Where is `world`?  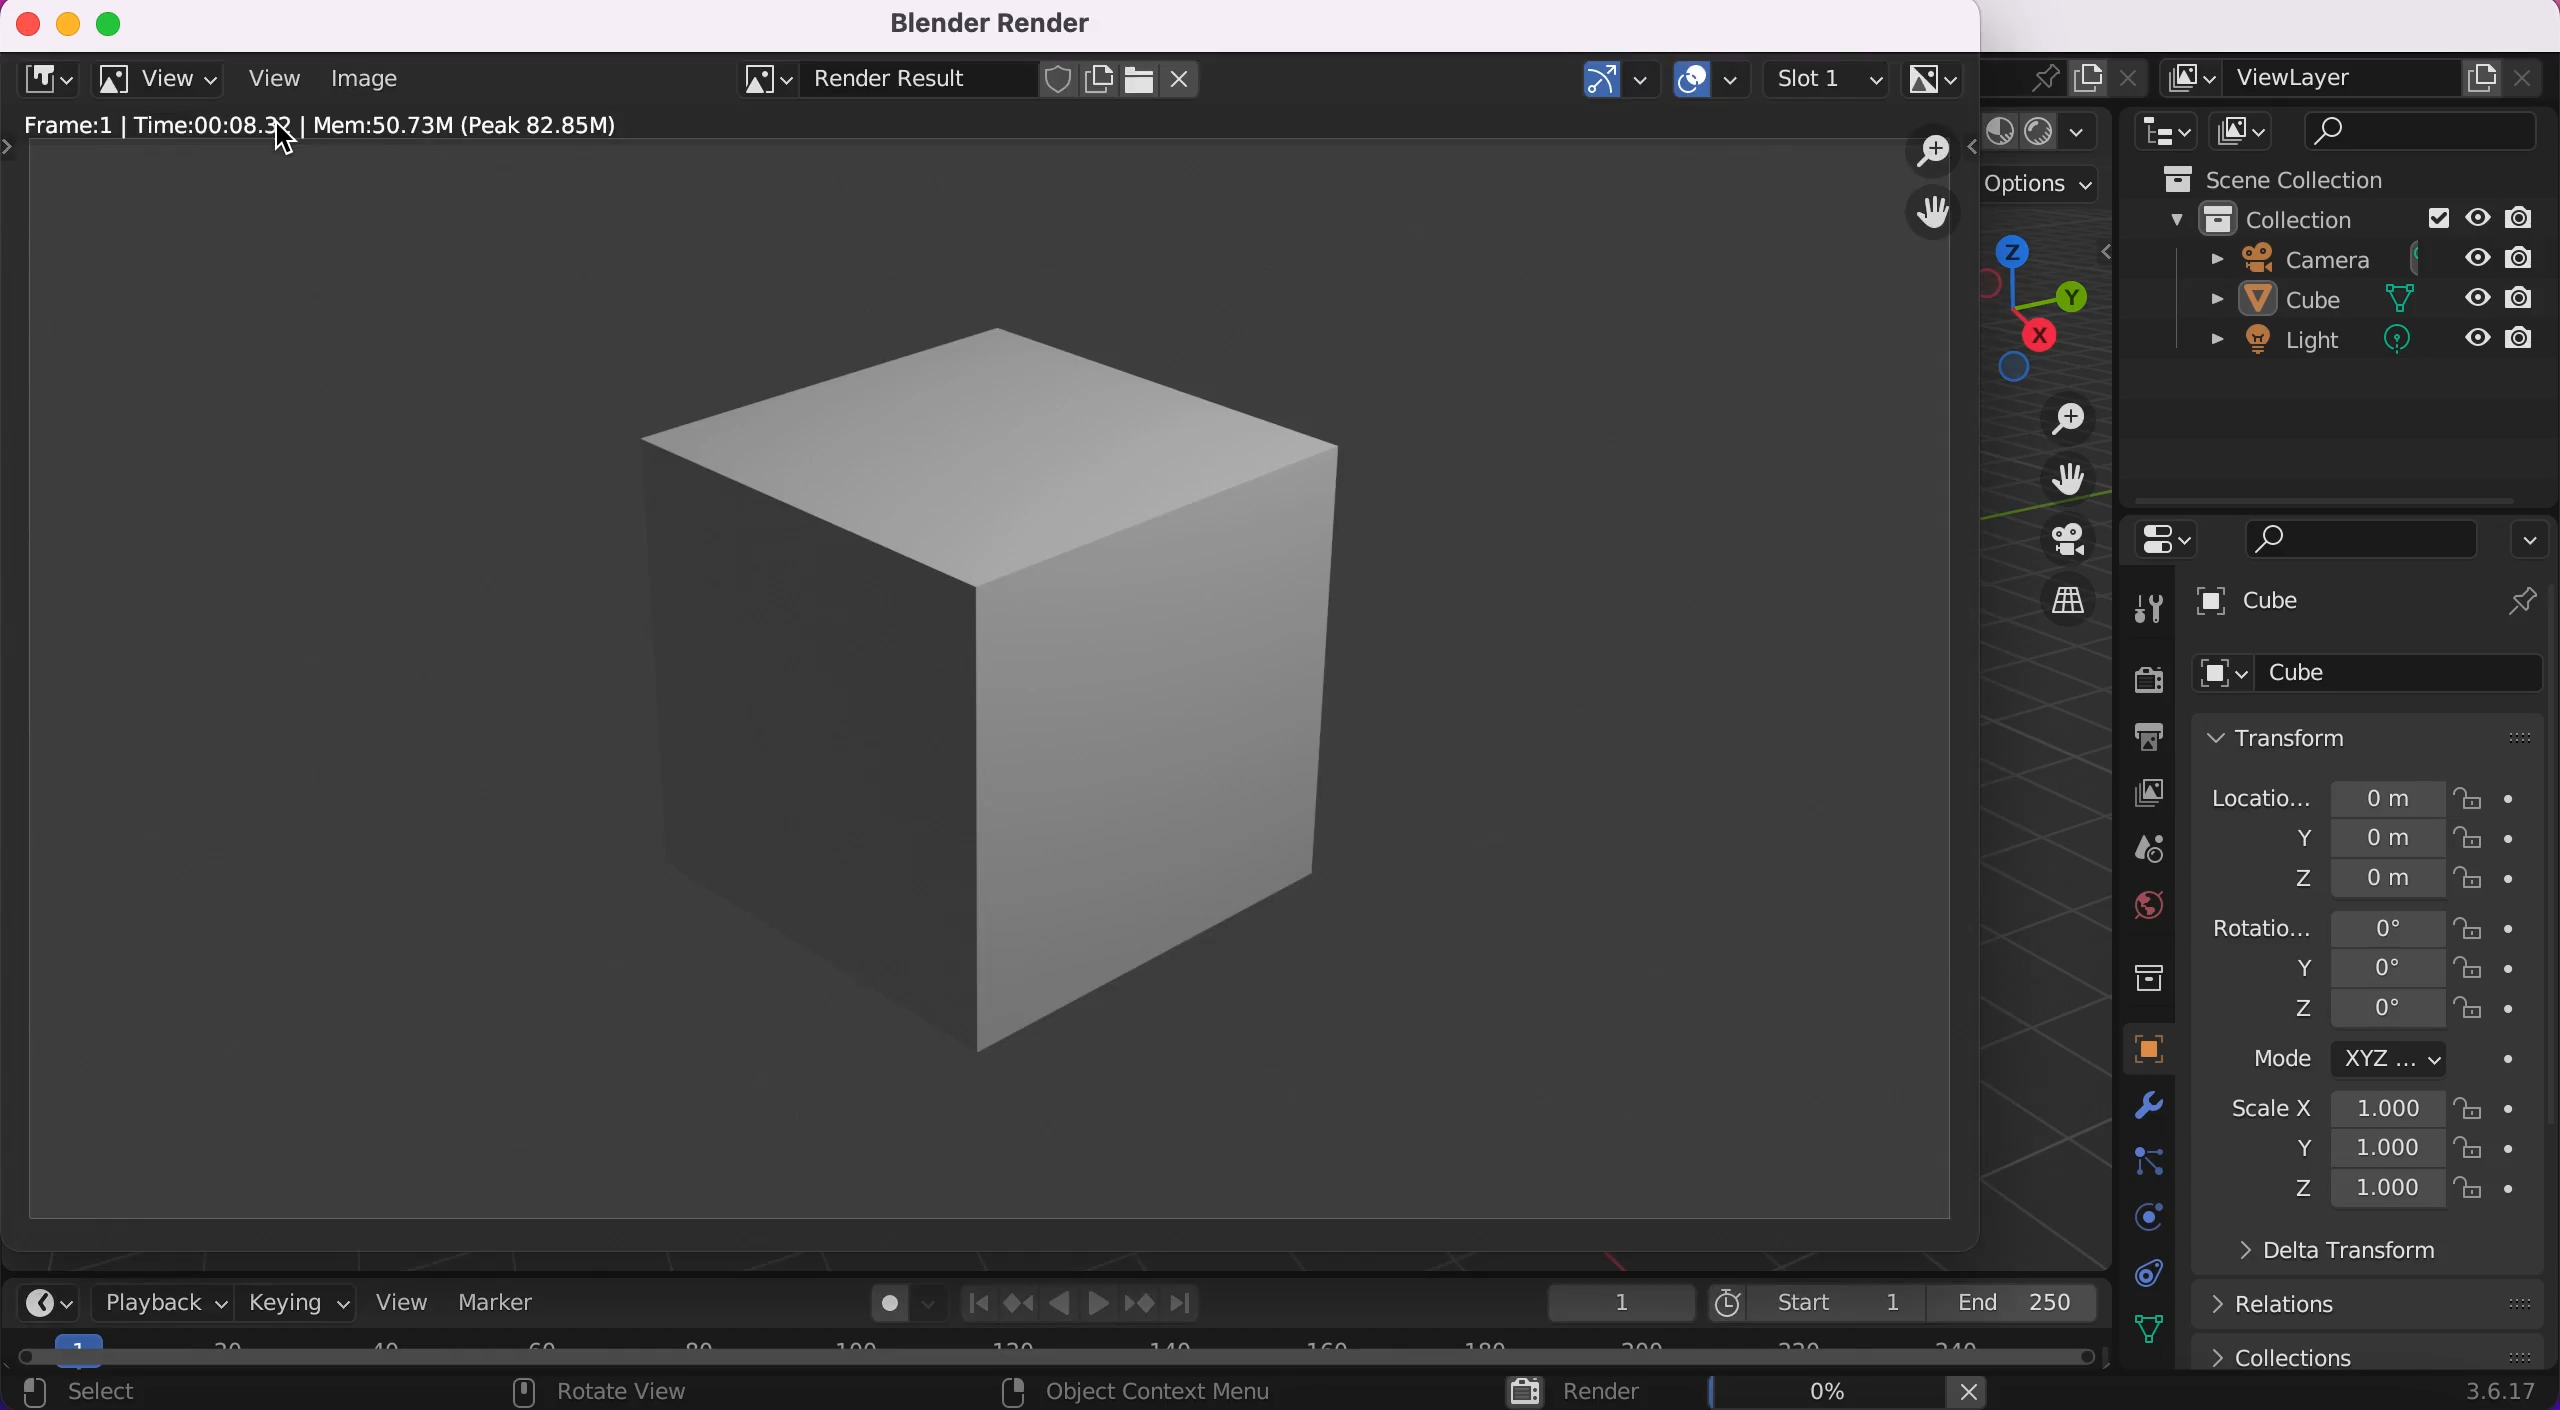
world is located at coordinates (2132, 908).